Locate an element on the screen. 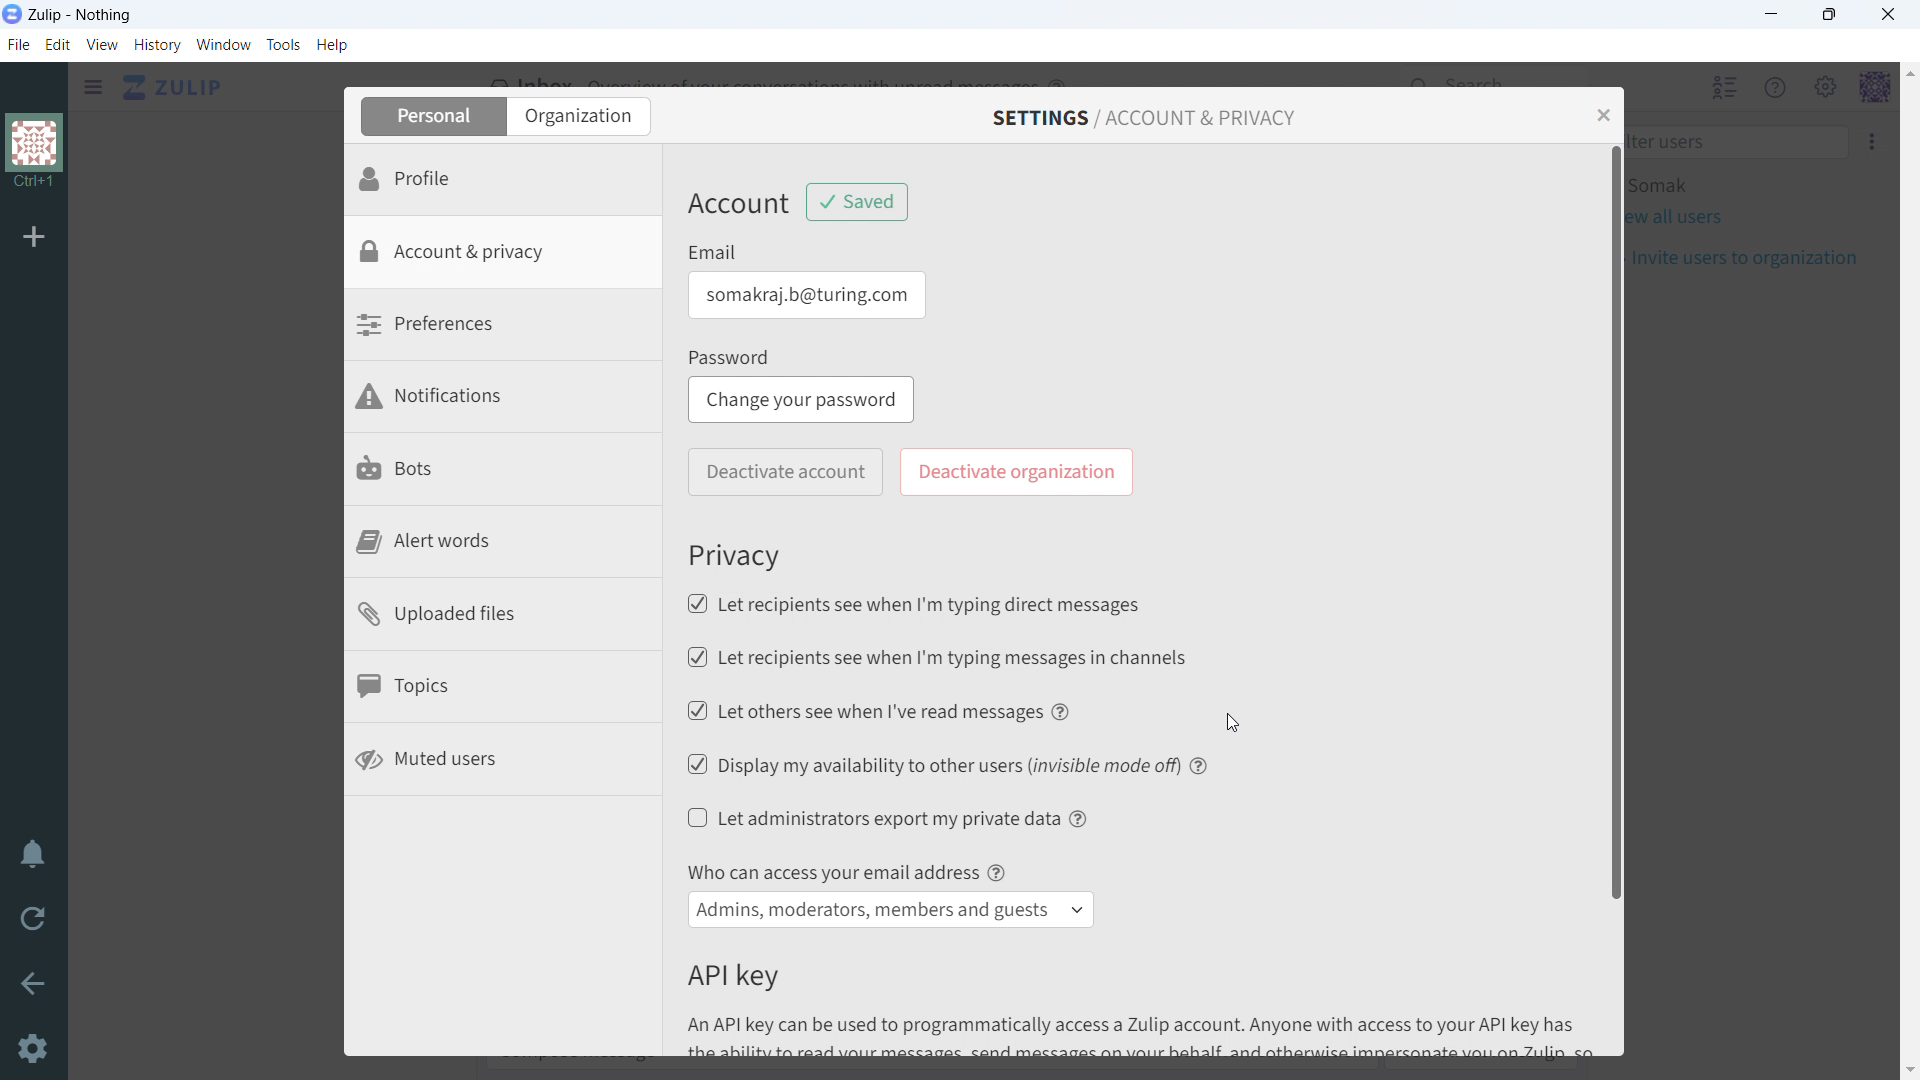  help is located at coordinates (1062, 711).